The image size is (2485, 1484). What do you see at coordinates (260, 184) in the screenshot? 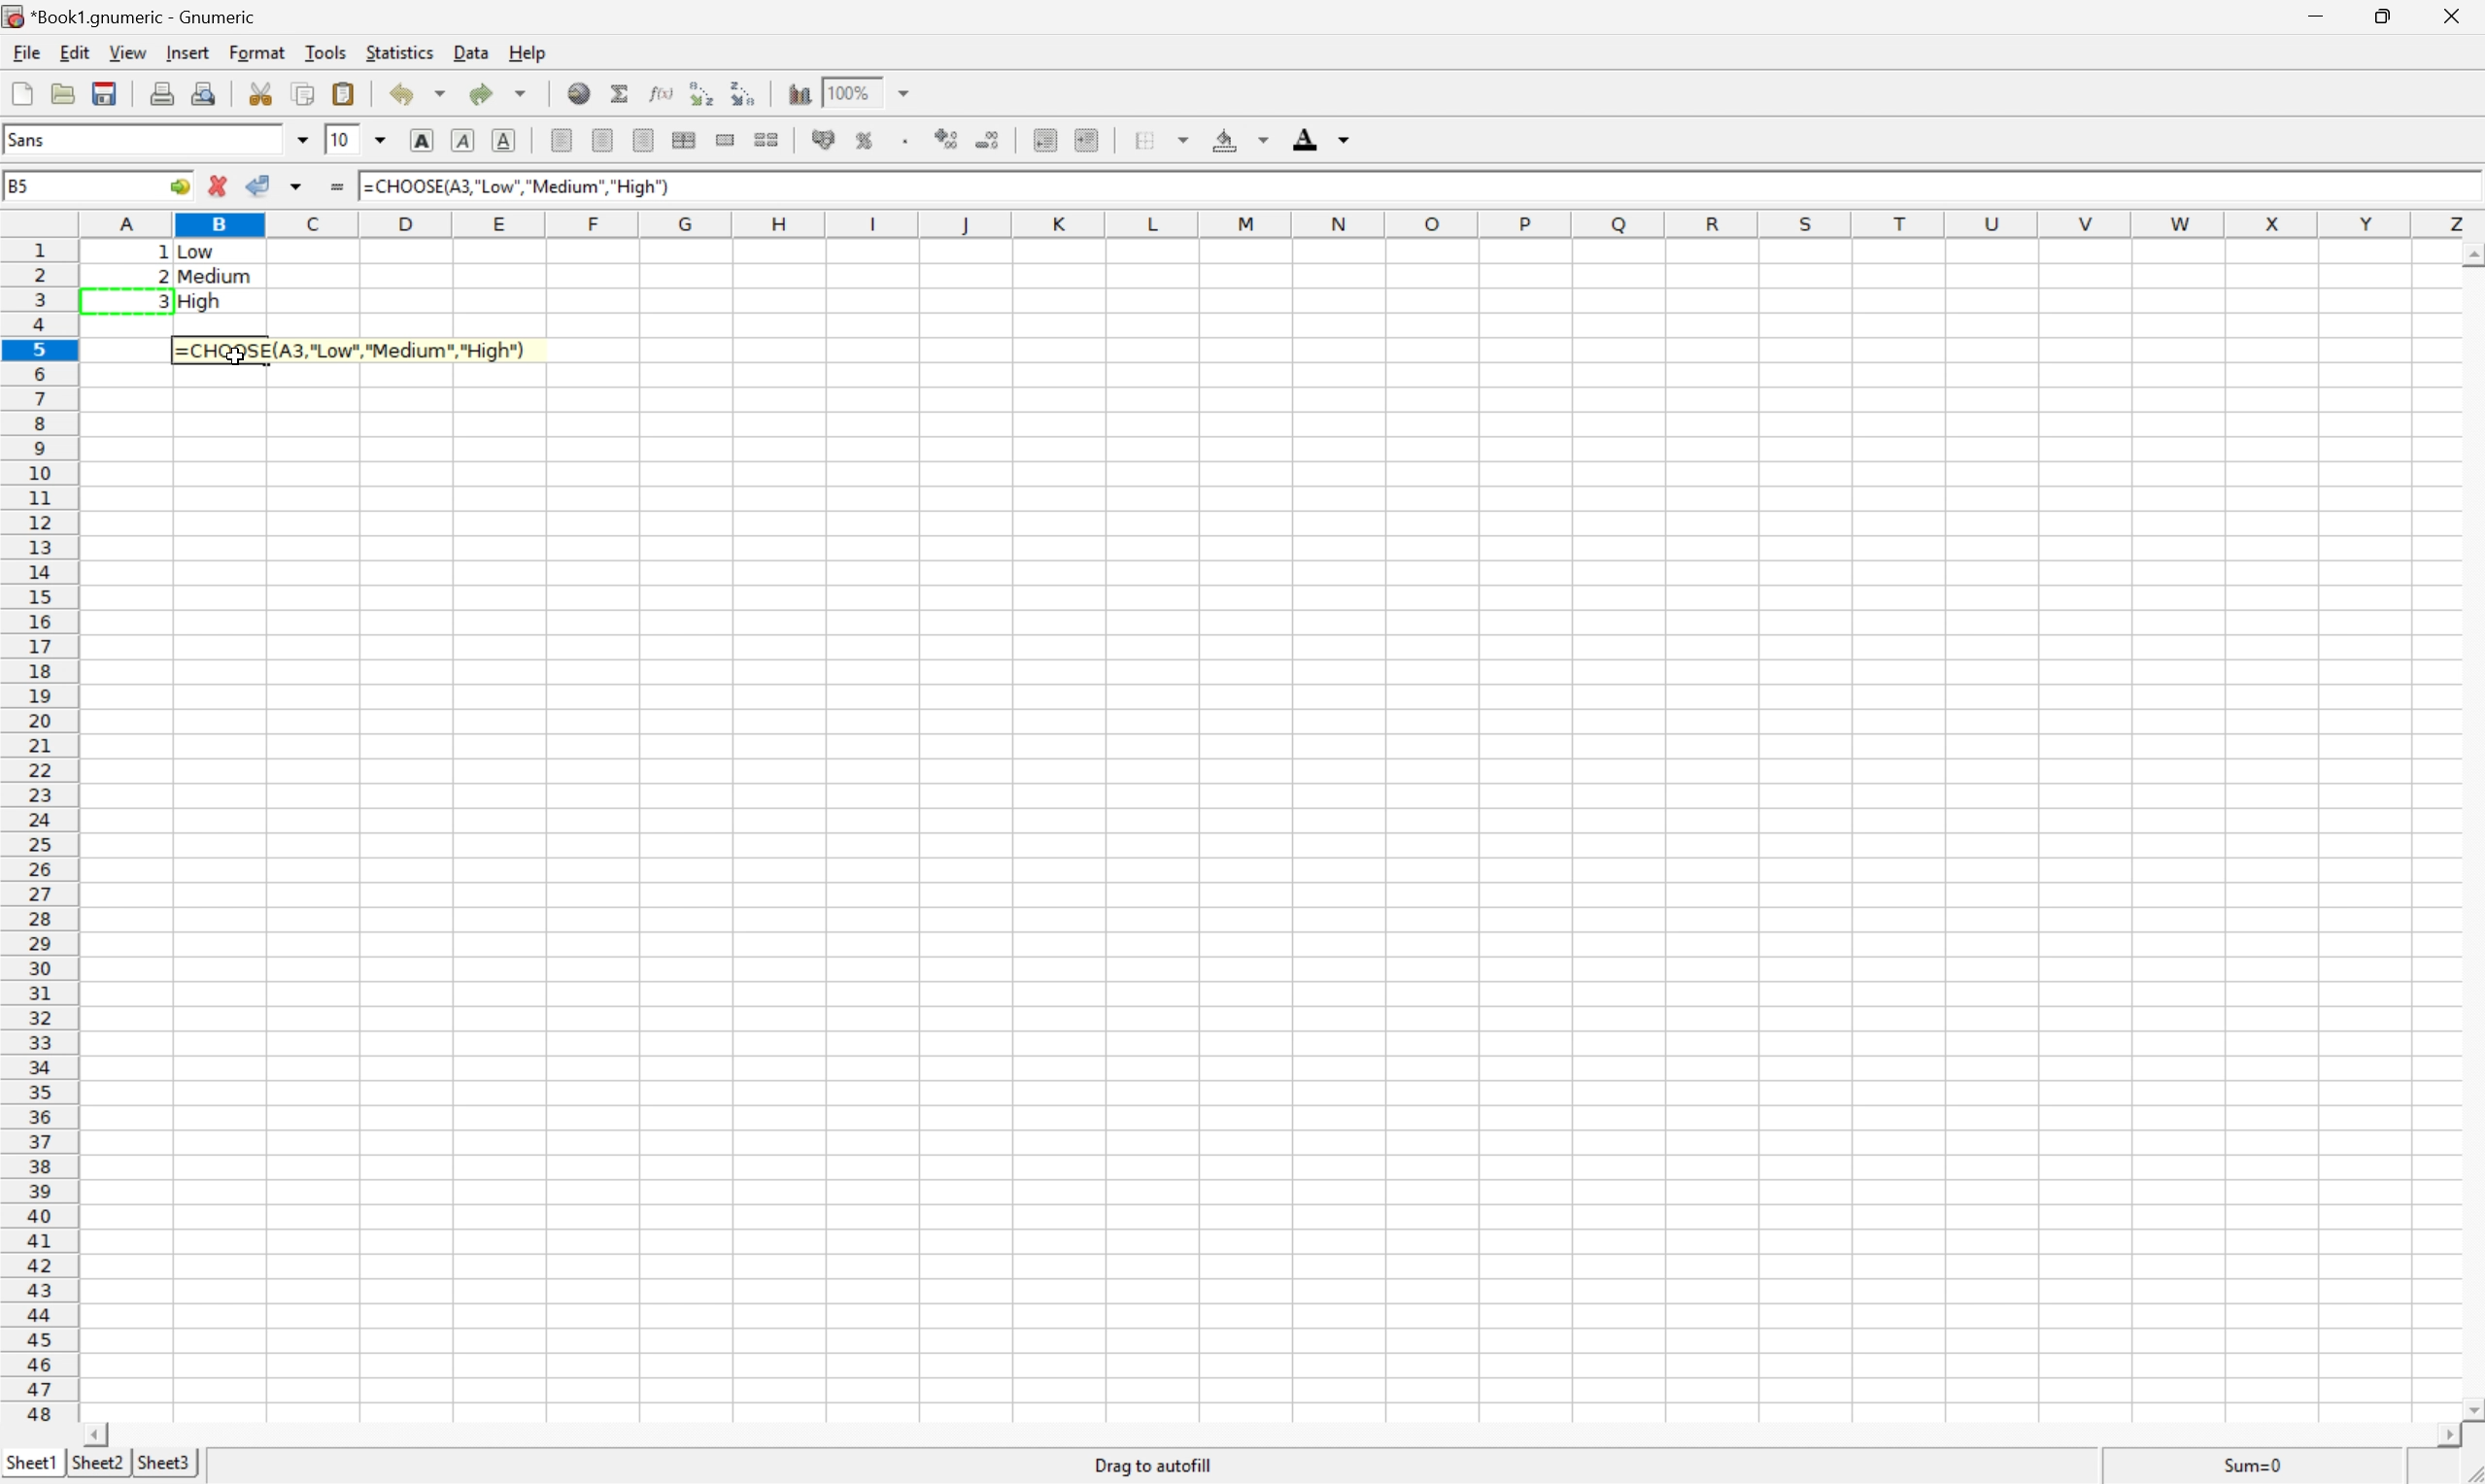
I see `Accept changes` at bounding box center [260, 184].